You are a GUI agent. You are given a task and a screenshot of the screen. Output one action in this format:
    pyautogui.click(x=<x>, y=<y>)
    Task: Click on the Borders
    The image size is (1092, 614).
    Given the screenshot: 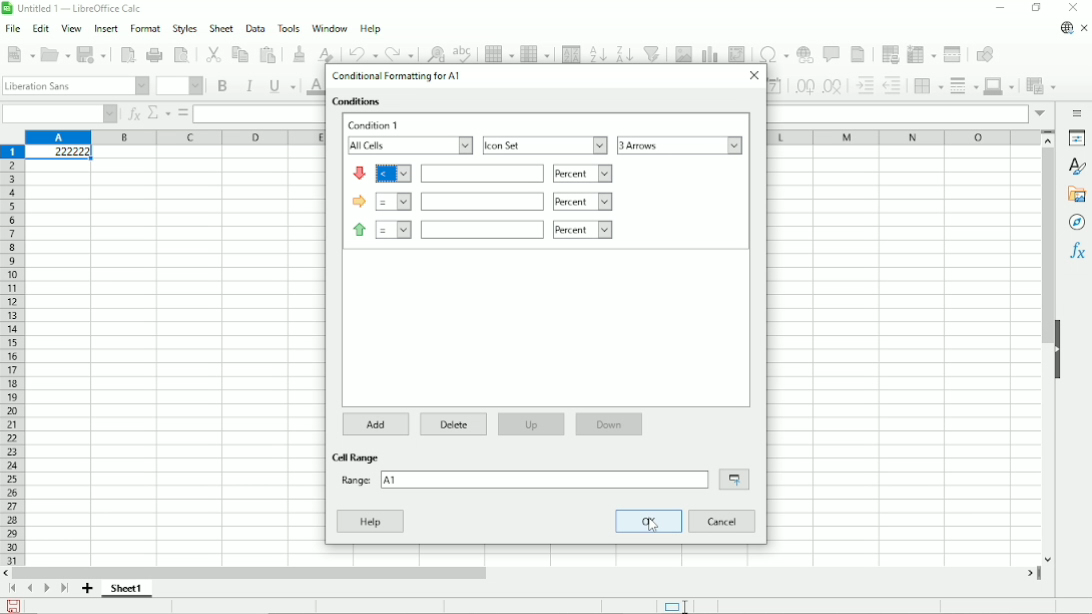 What is the action you would take?
    pyautogui.click(x=928, y=85)
    